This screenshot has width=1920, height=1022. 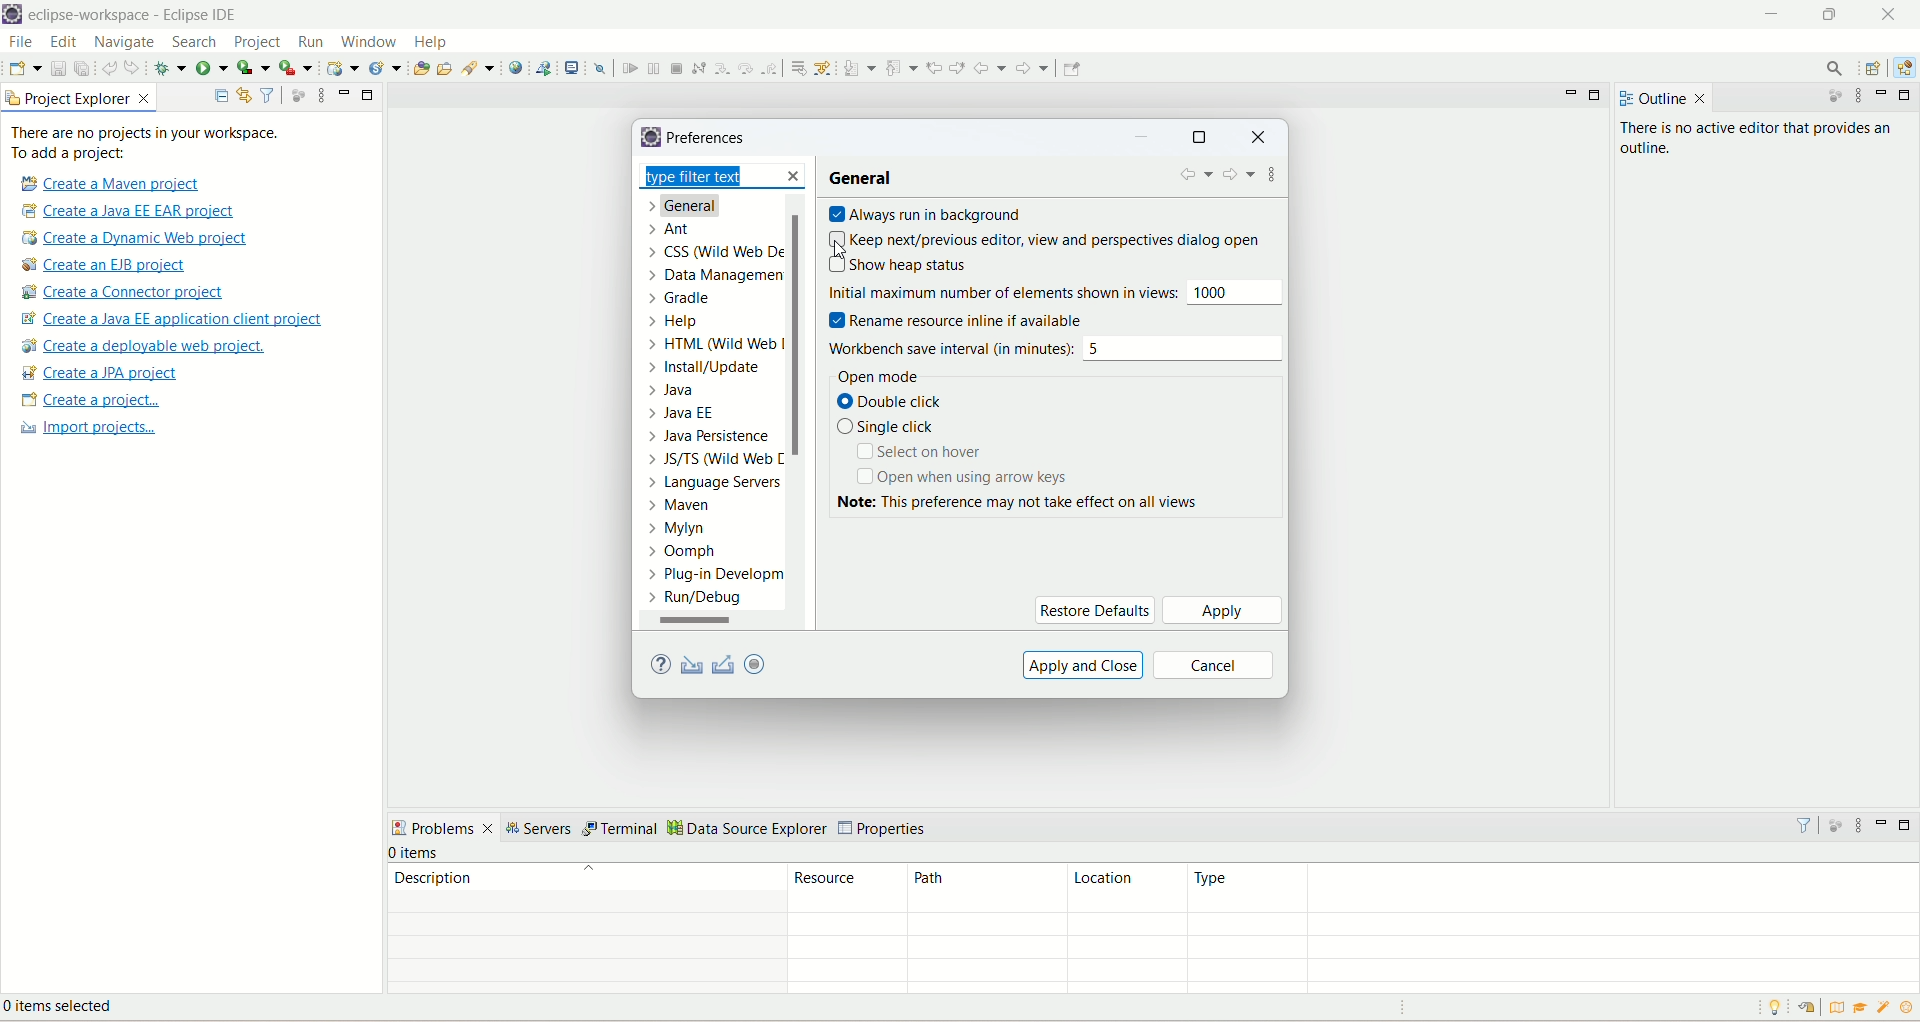 I want to click on Note: This preference may not take effect on all views, so click(x=1041, y=502).